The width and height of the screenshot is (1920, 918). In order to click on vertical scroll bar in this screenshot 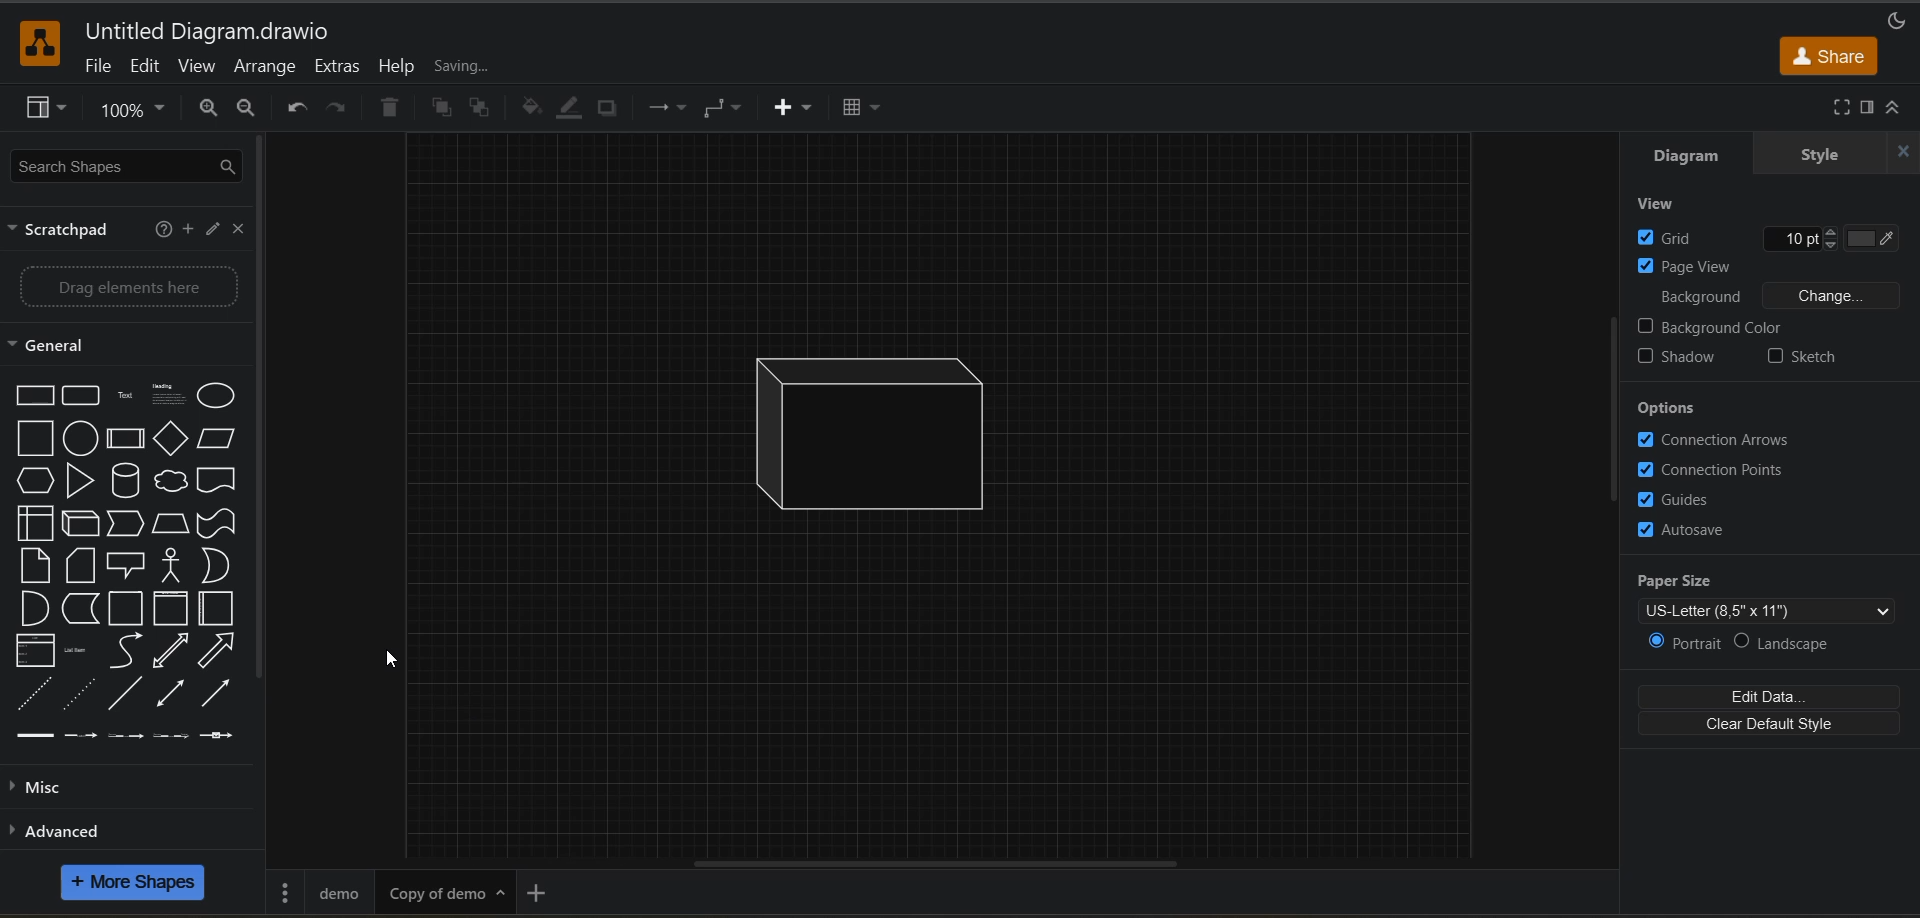, I will do `click(1612, 411)`.